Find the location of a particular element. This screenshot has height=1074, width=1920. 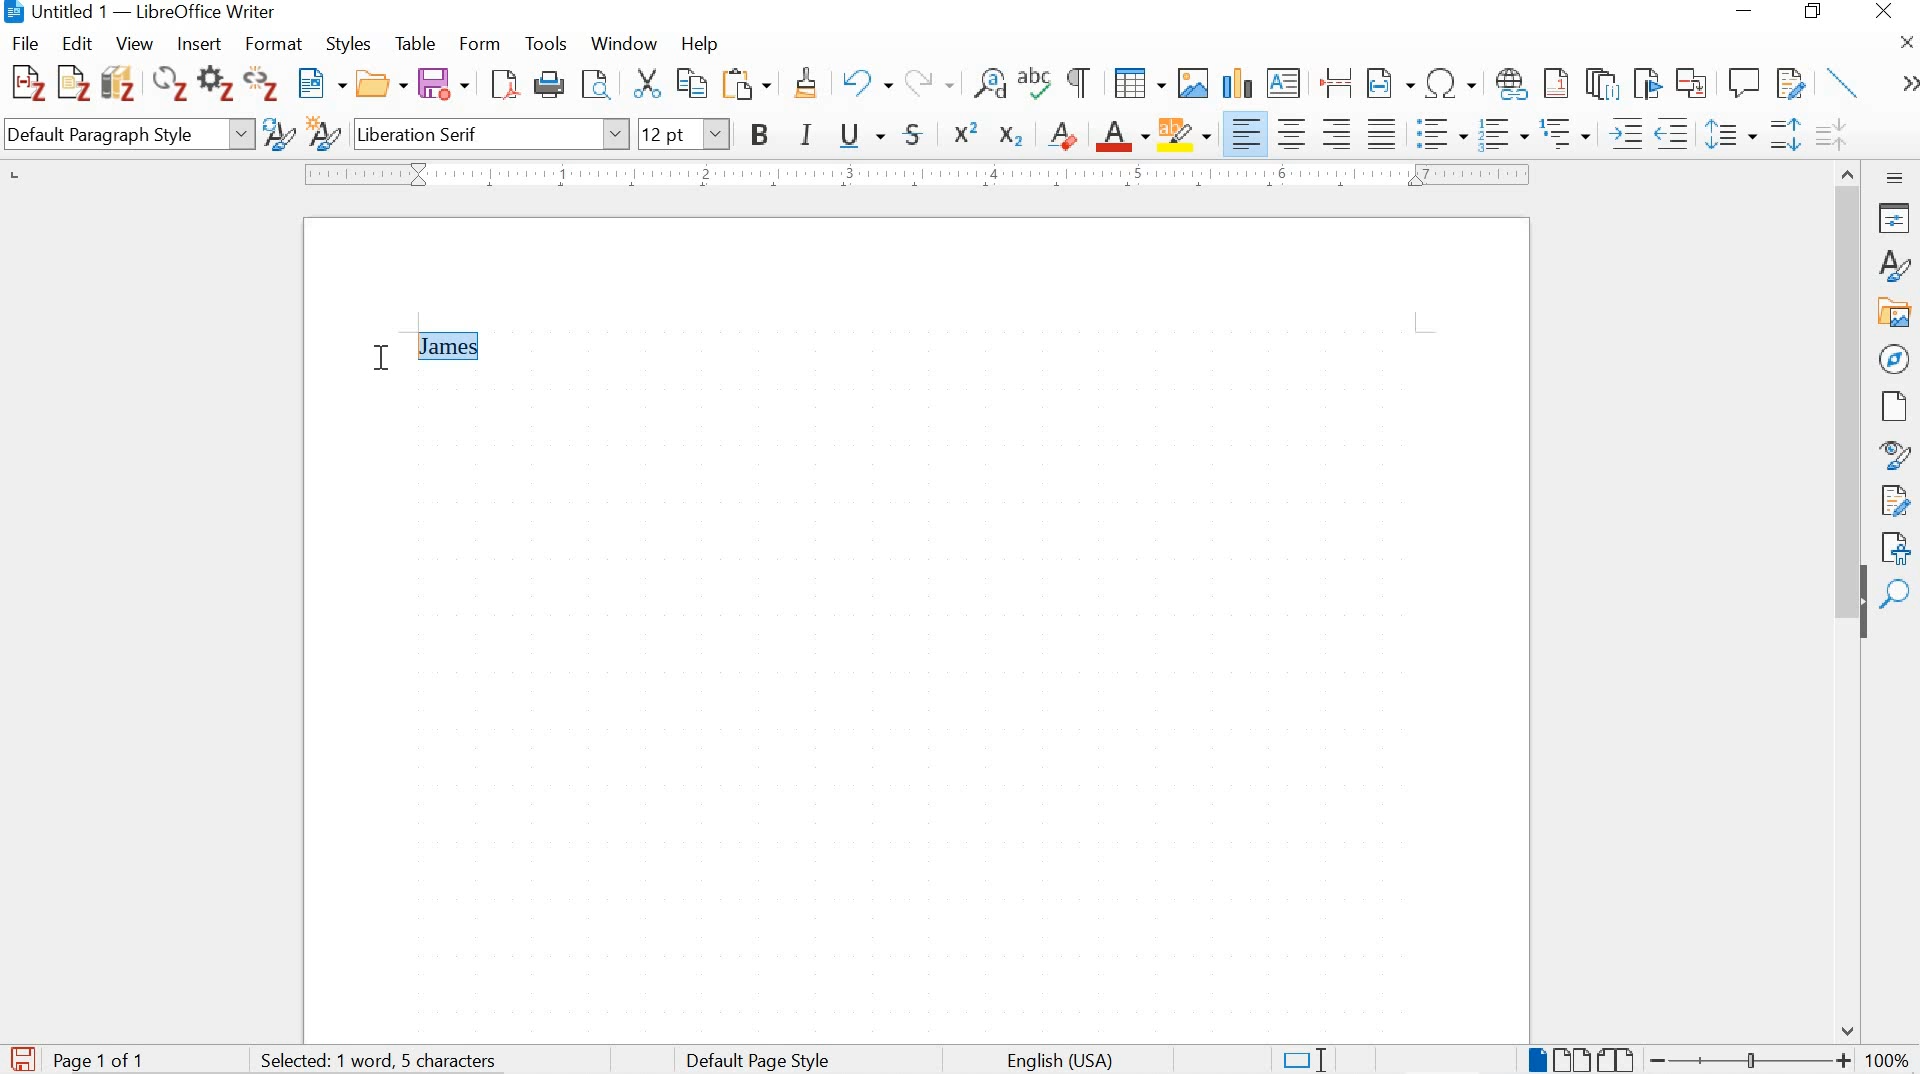

insert footnote is located at coordinates (1512, 85).